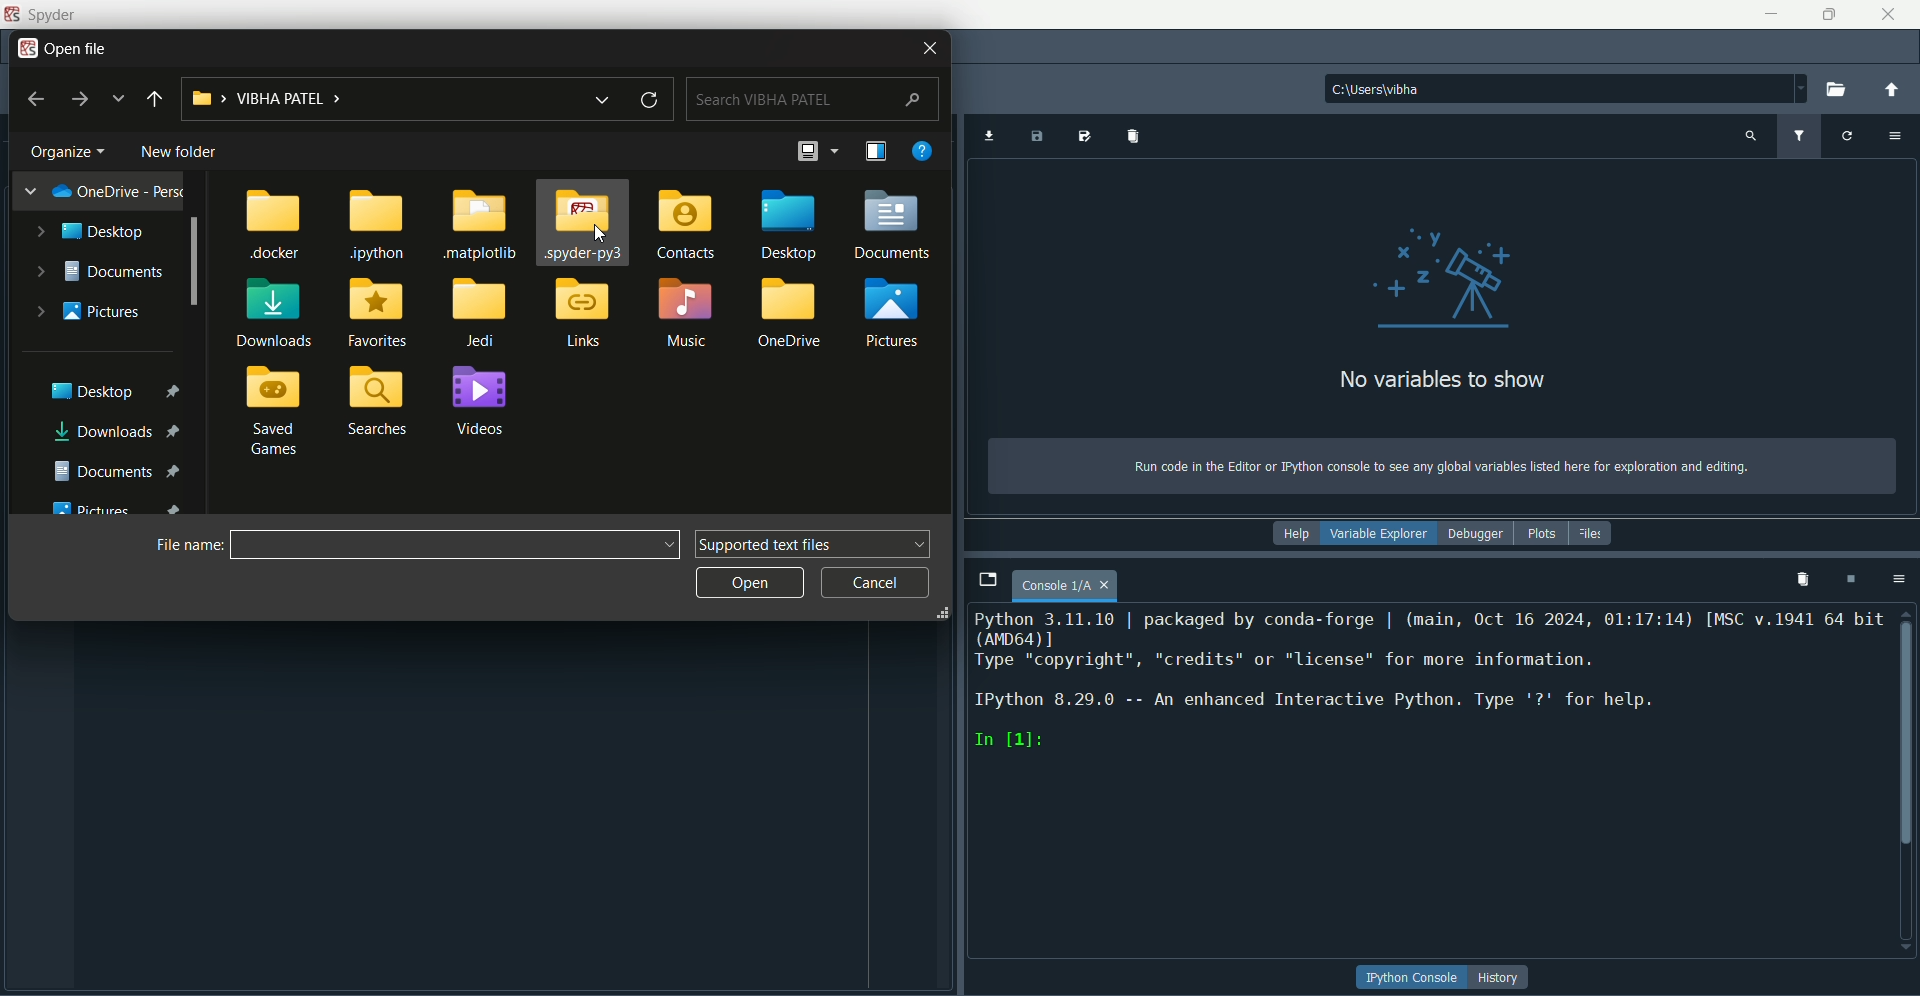  Describe the element at coordinates (1069, 586) in the screenshot. I see `page name` at that location.